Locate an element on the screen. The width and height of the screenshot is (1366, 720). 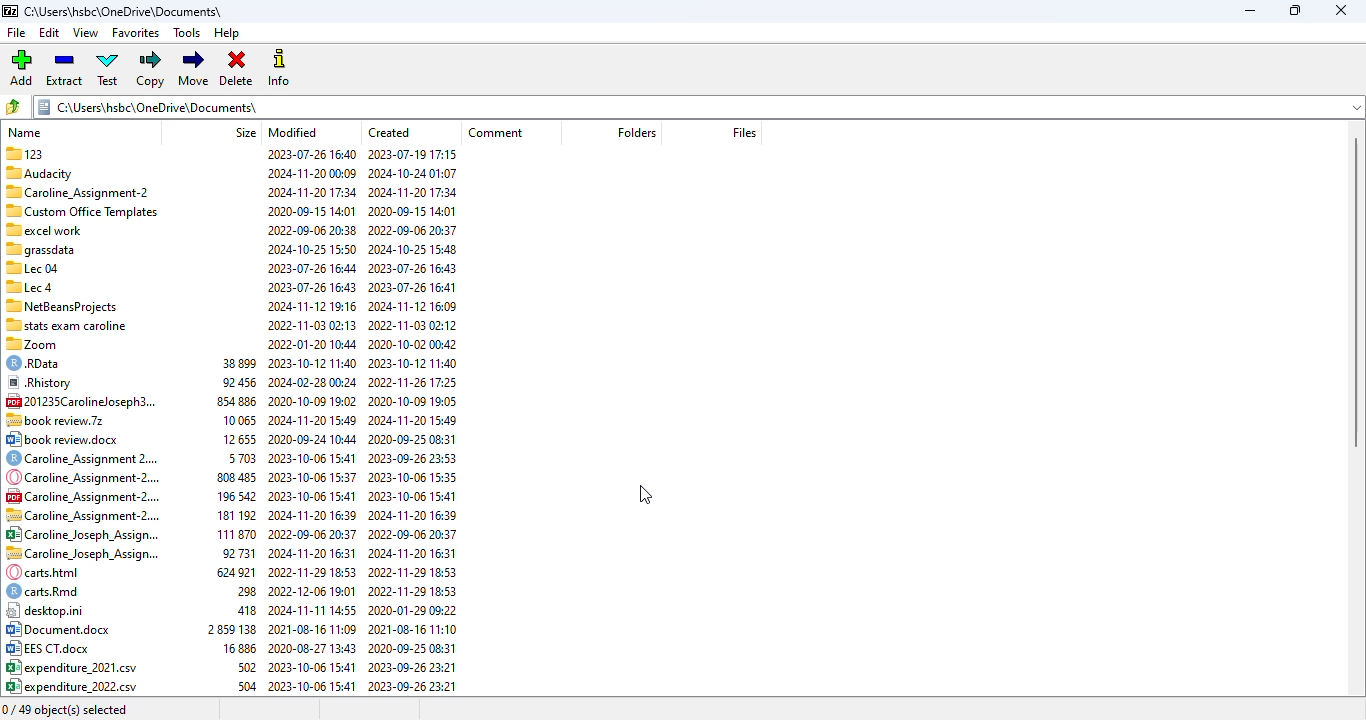
zoom is located at coordinates (36, 343).